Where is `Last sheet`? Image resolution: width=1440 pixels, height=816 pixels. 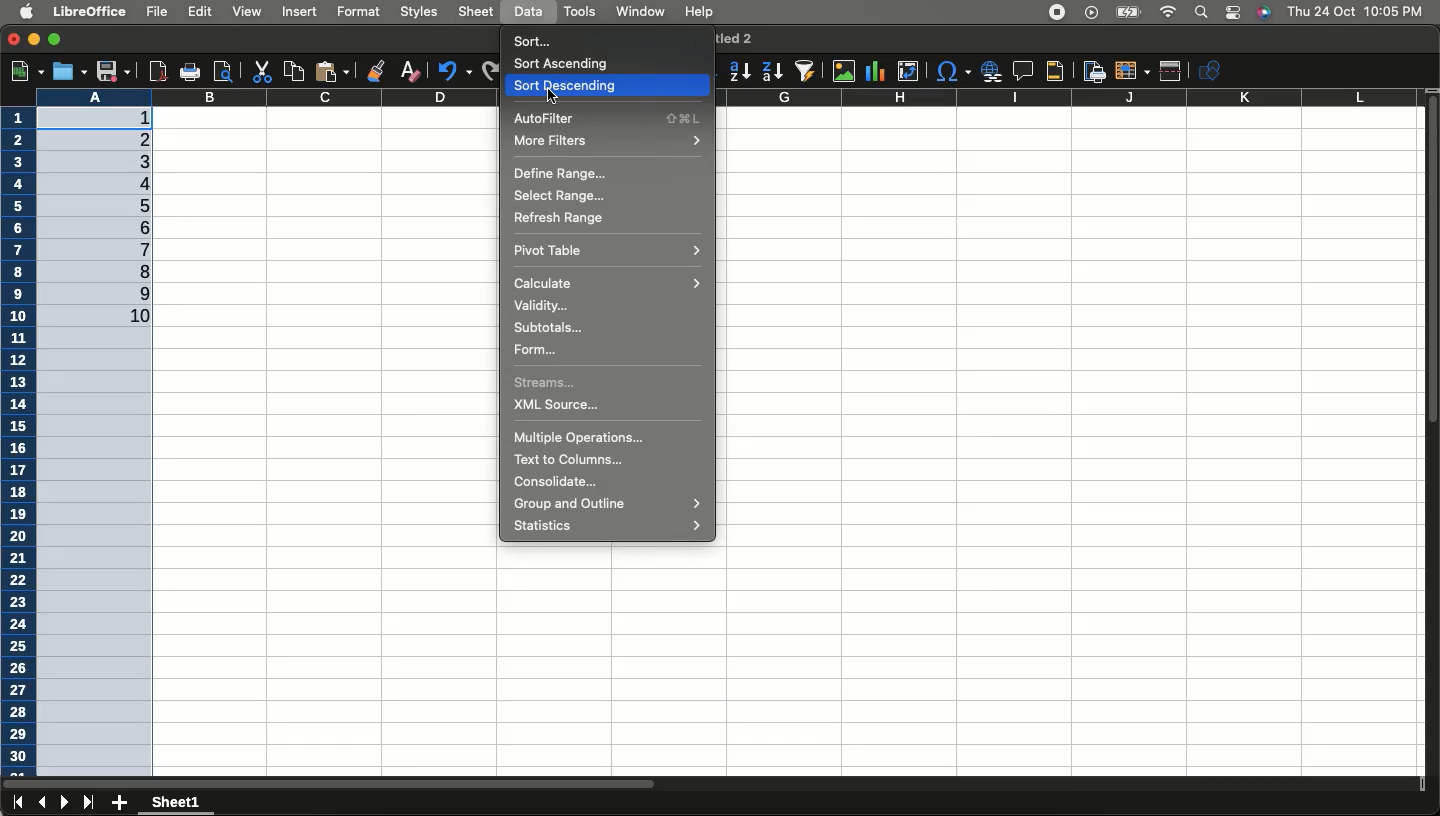
Last sheet is located at coordinates (89, 803).